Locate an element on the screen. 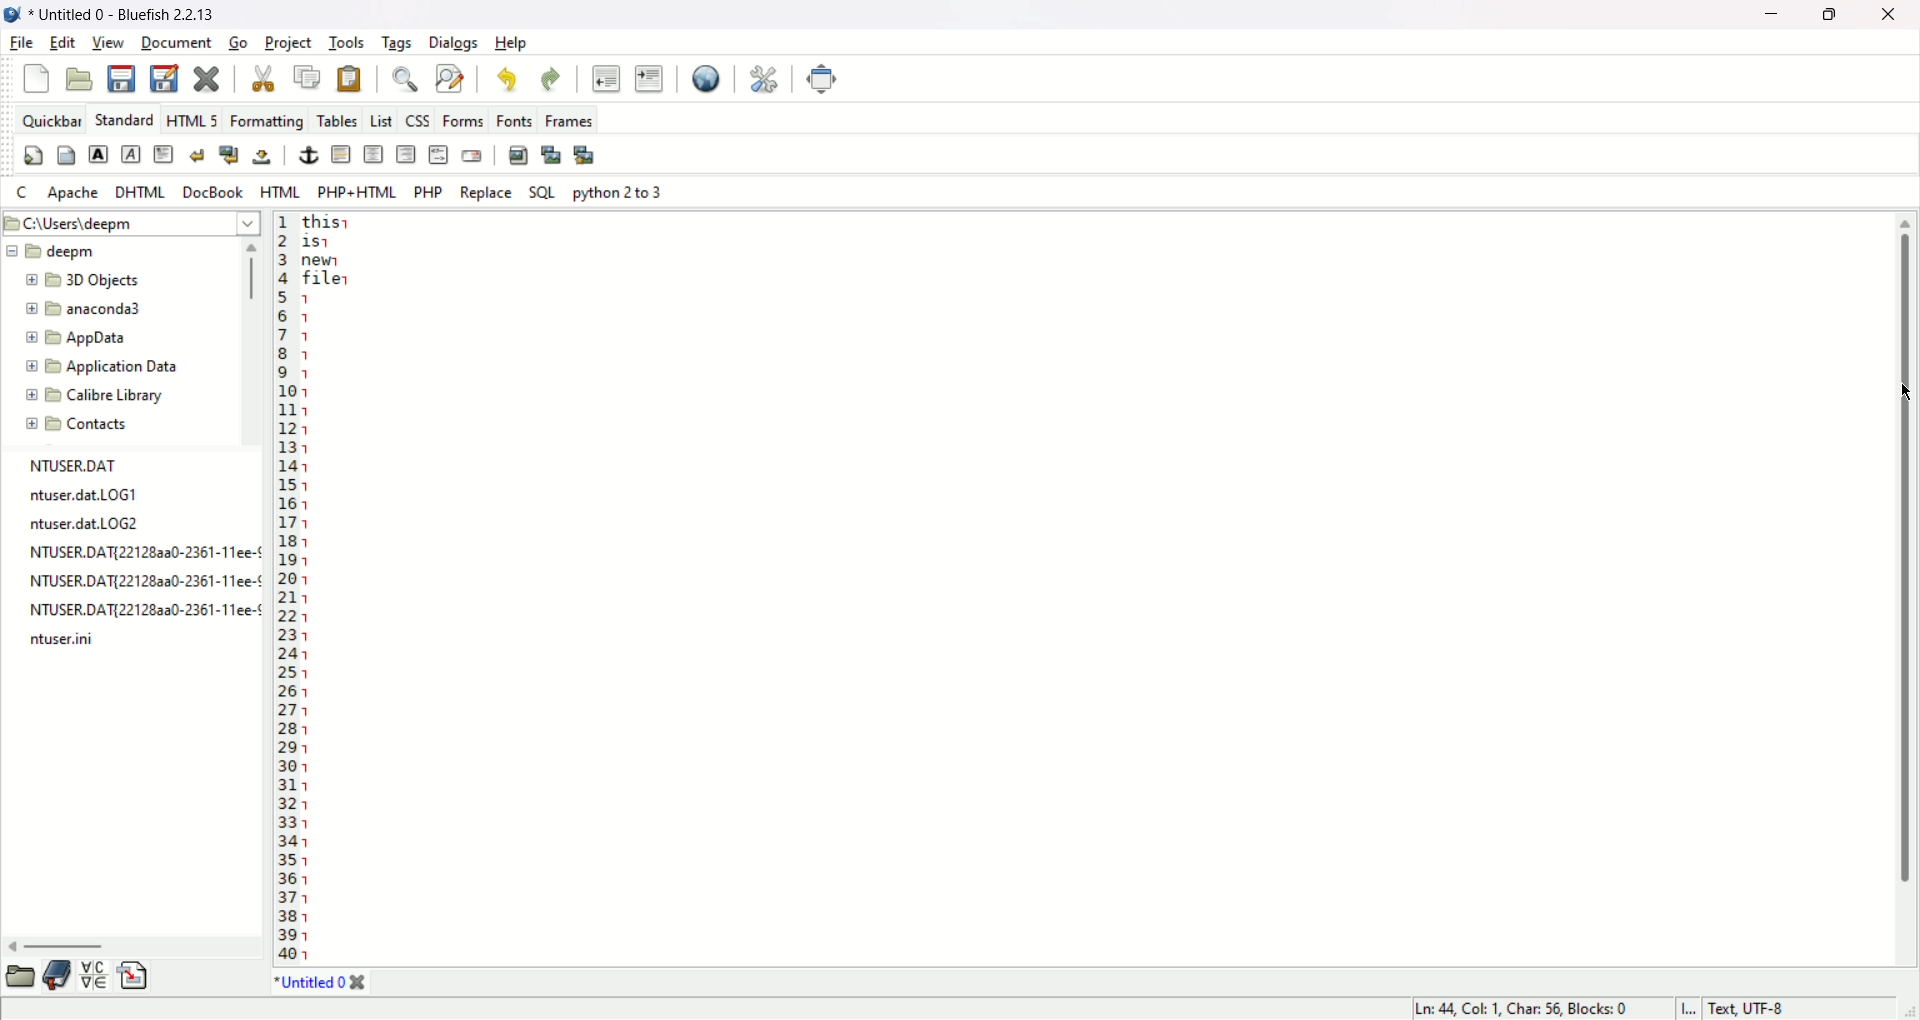 This screenshot has width=1920, height=1020. css is located at coordinates (417, 119).